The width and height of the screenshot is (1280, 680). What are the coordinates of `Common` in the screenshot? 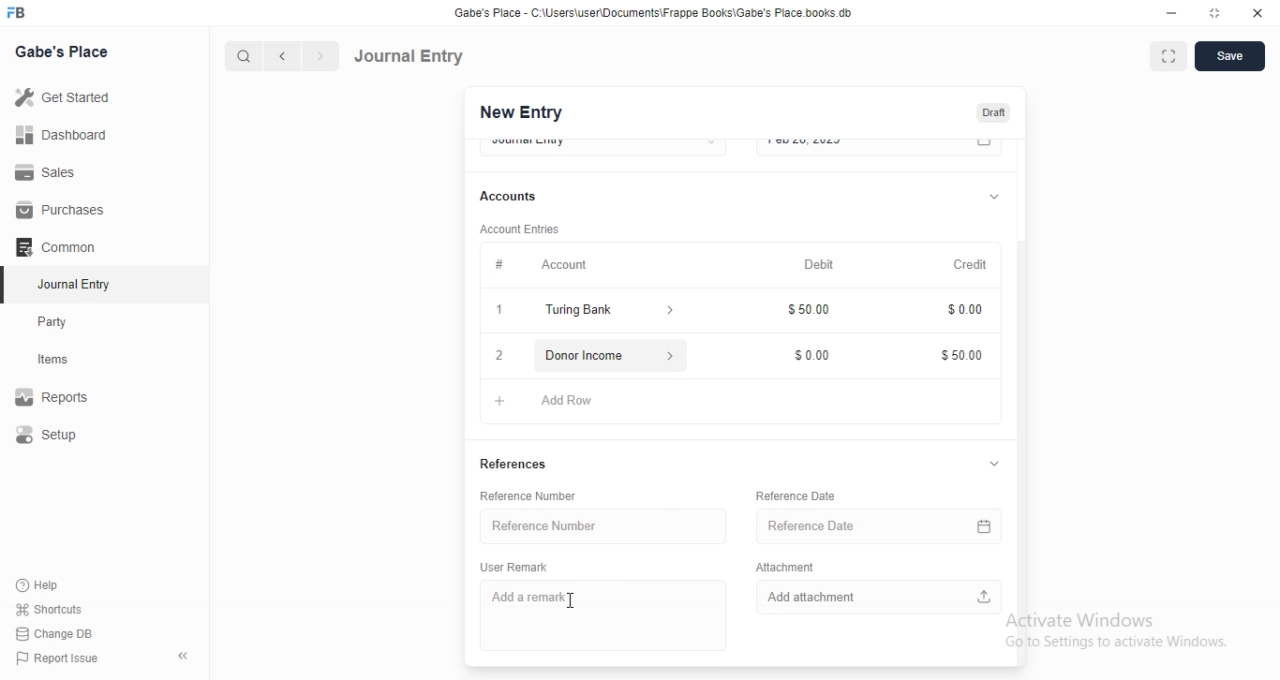 It's located at (61, 247).